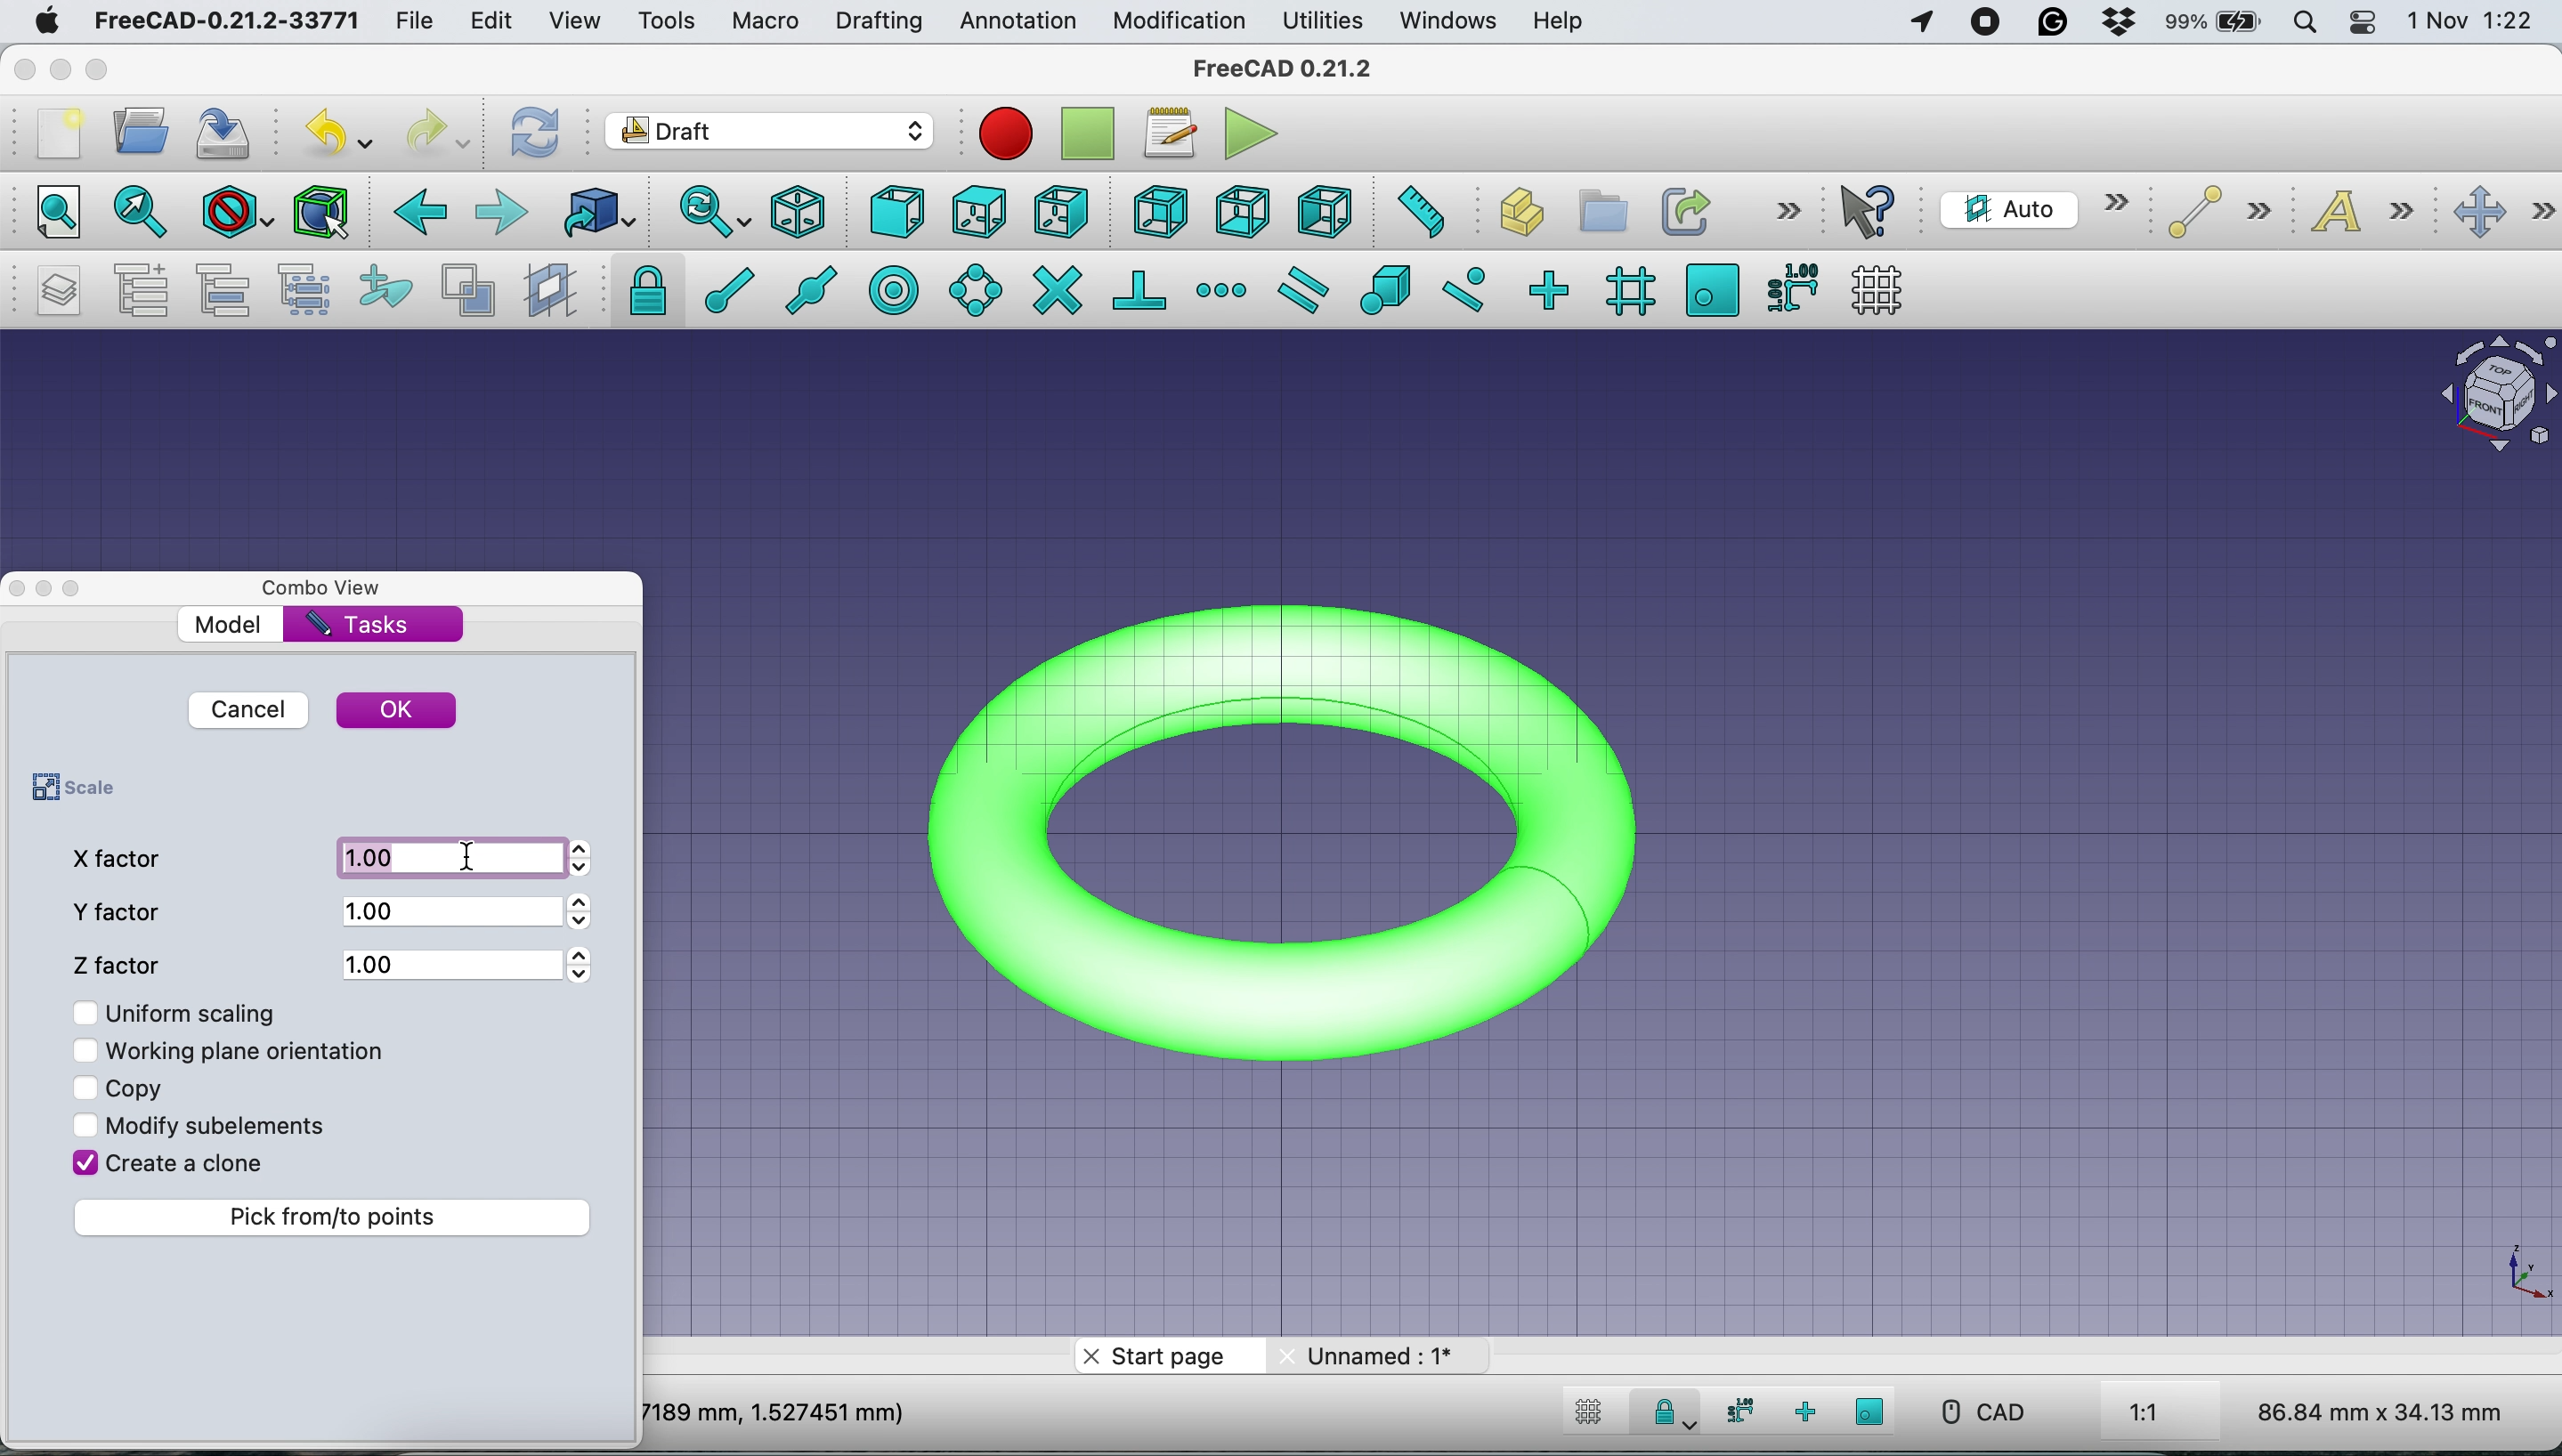 This screenshot has height=1456, width=2562. Describe the element at coordinates (574, 23) in the screenshot. I see `view` at that location.